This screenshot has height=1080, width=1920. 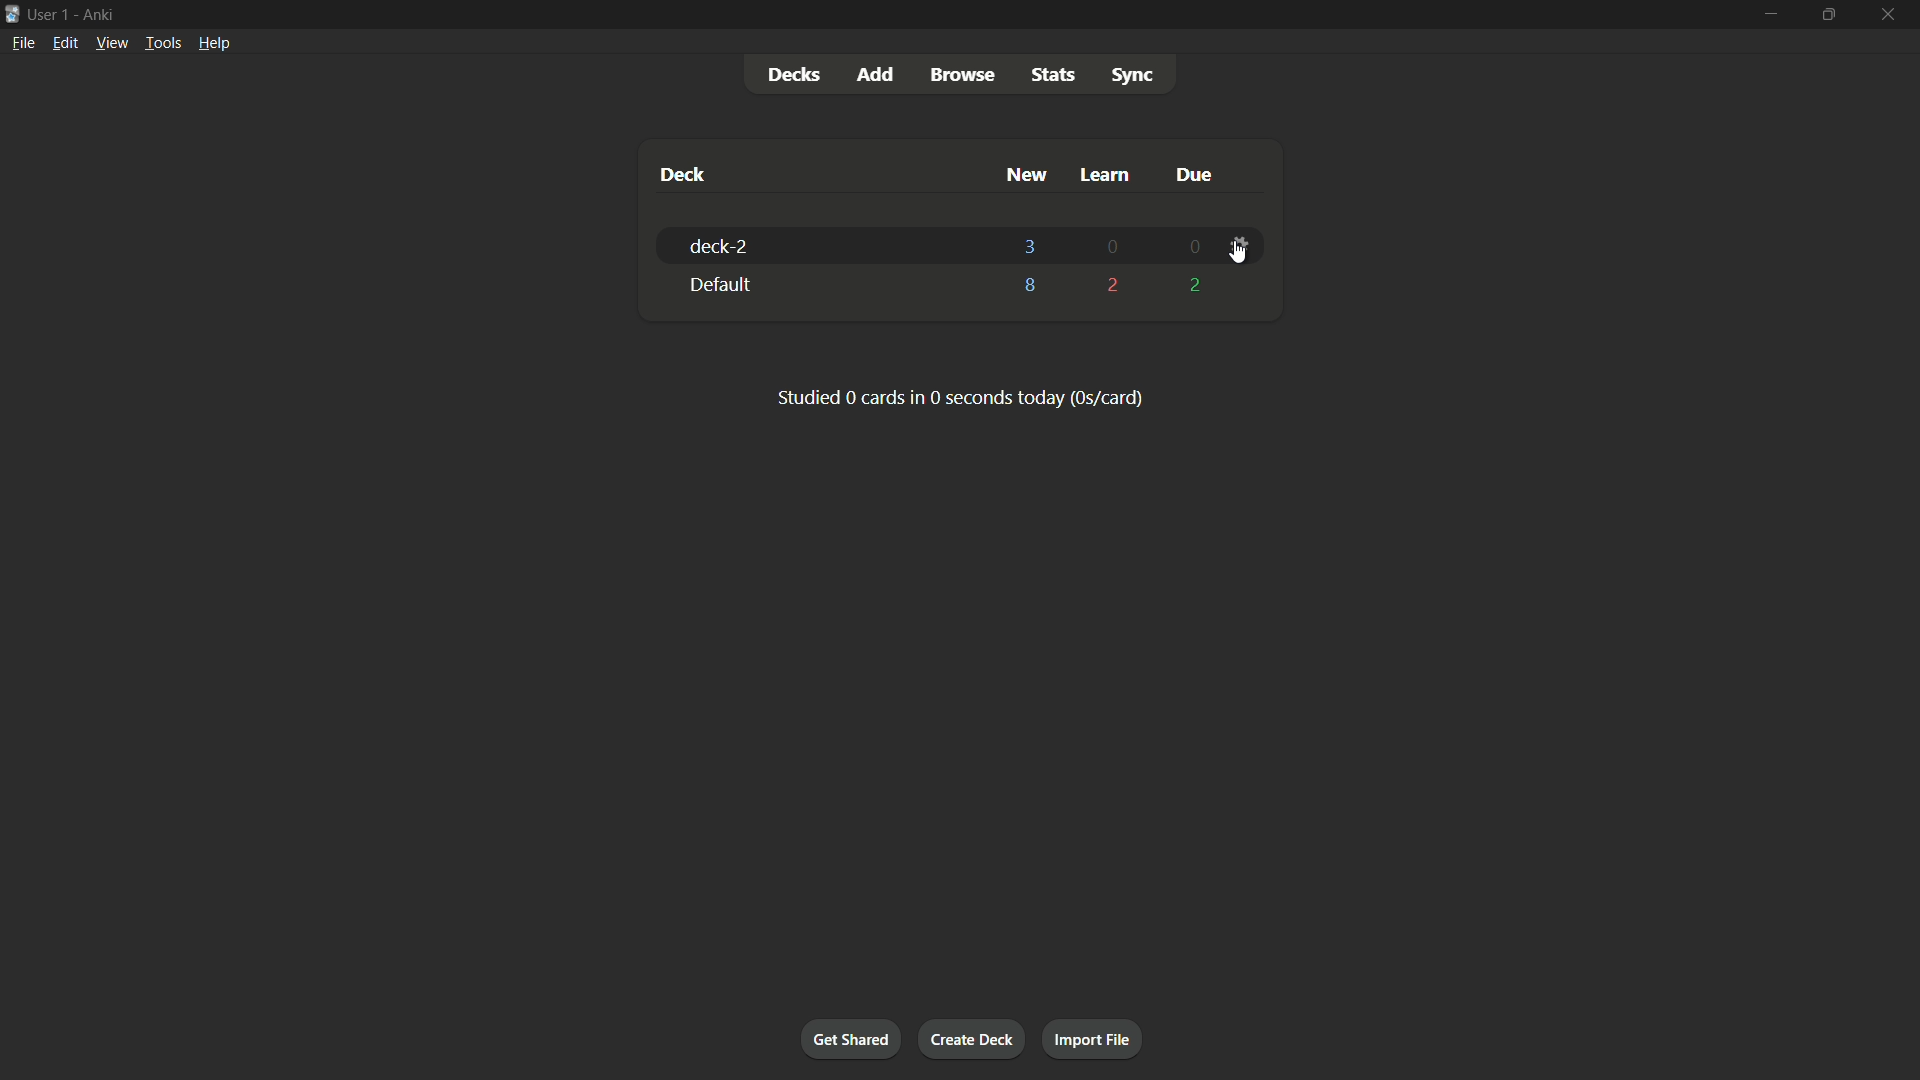 What do you see at coordinates (1238, 248) in the screenshot?
I see `settings` at bounding box center [1238, 248].